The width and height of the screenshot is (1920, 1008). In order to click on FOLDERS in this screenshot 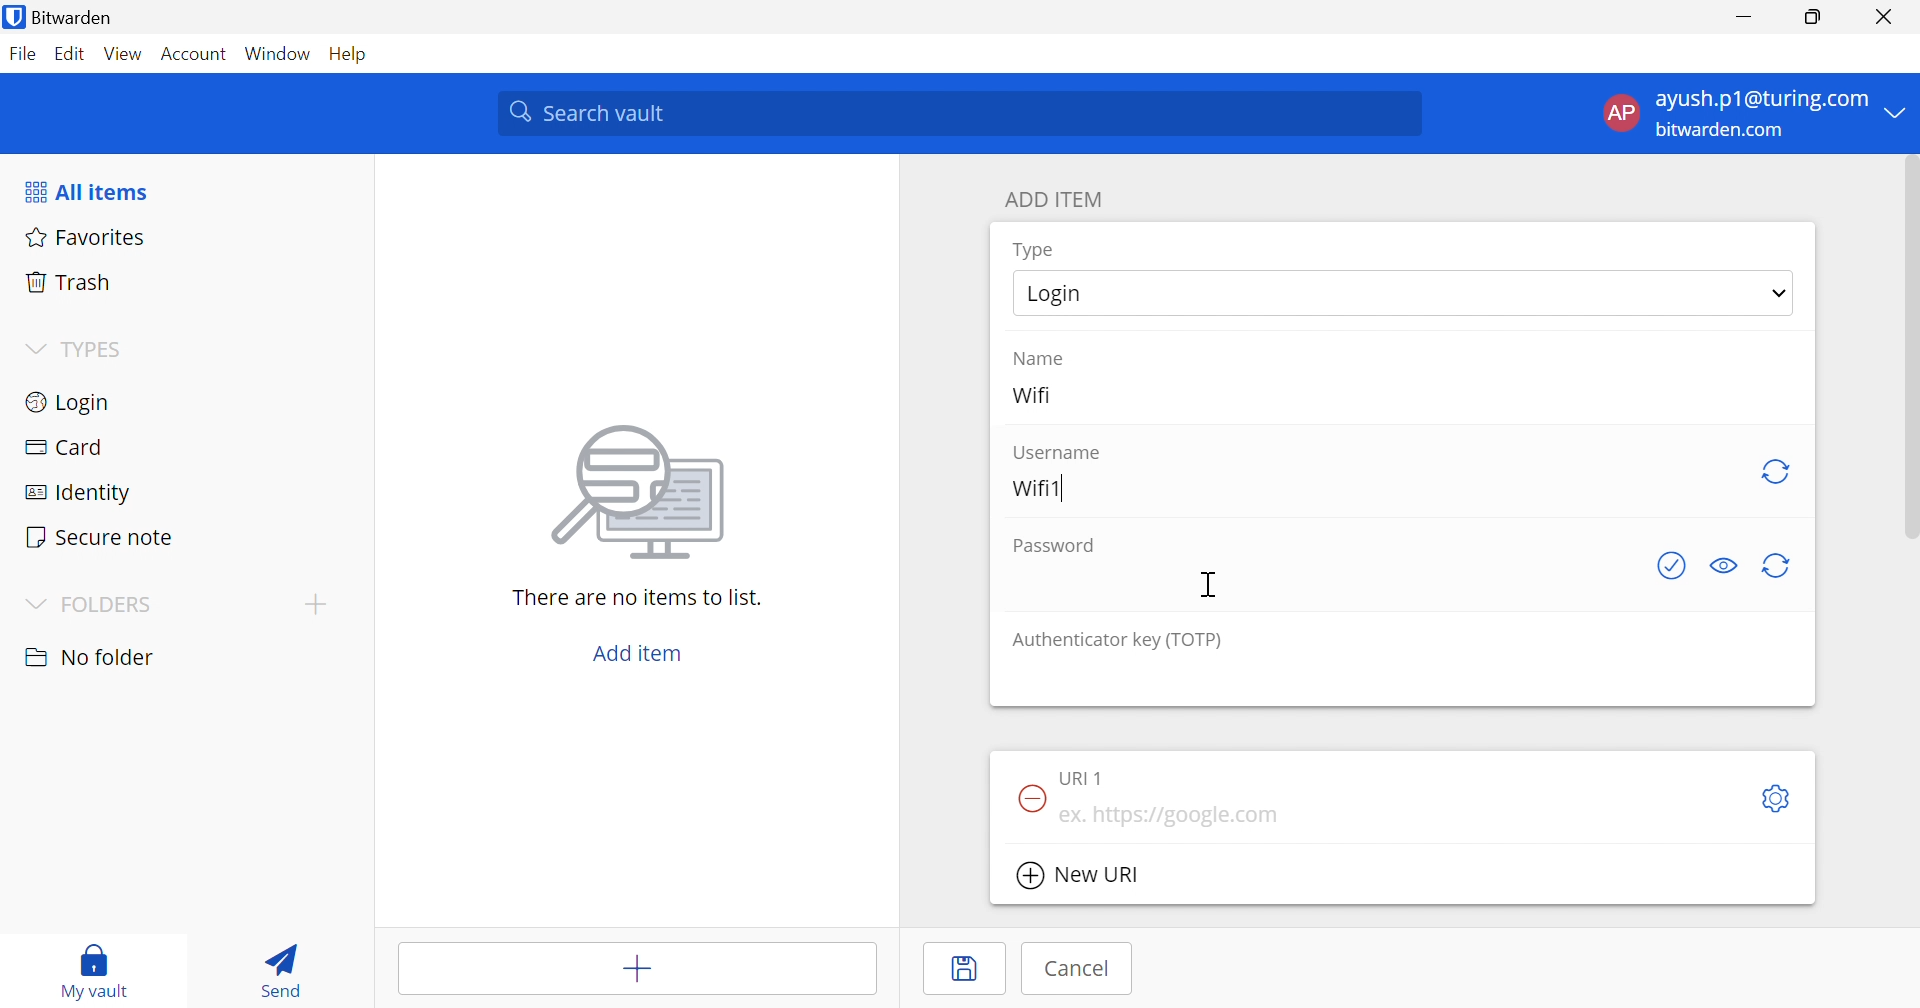, I will do `click(110, 605)`.